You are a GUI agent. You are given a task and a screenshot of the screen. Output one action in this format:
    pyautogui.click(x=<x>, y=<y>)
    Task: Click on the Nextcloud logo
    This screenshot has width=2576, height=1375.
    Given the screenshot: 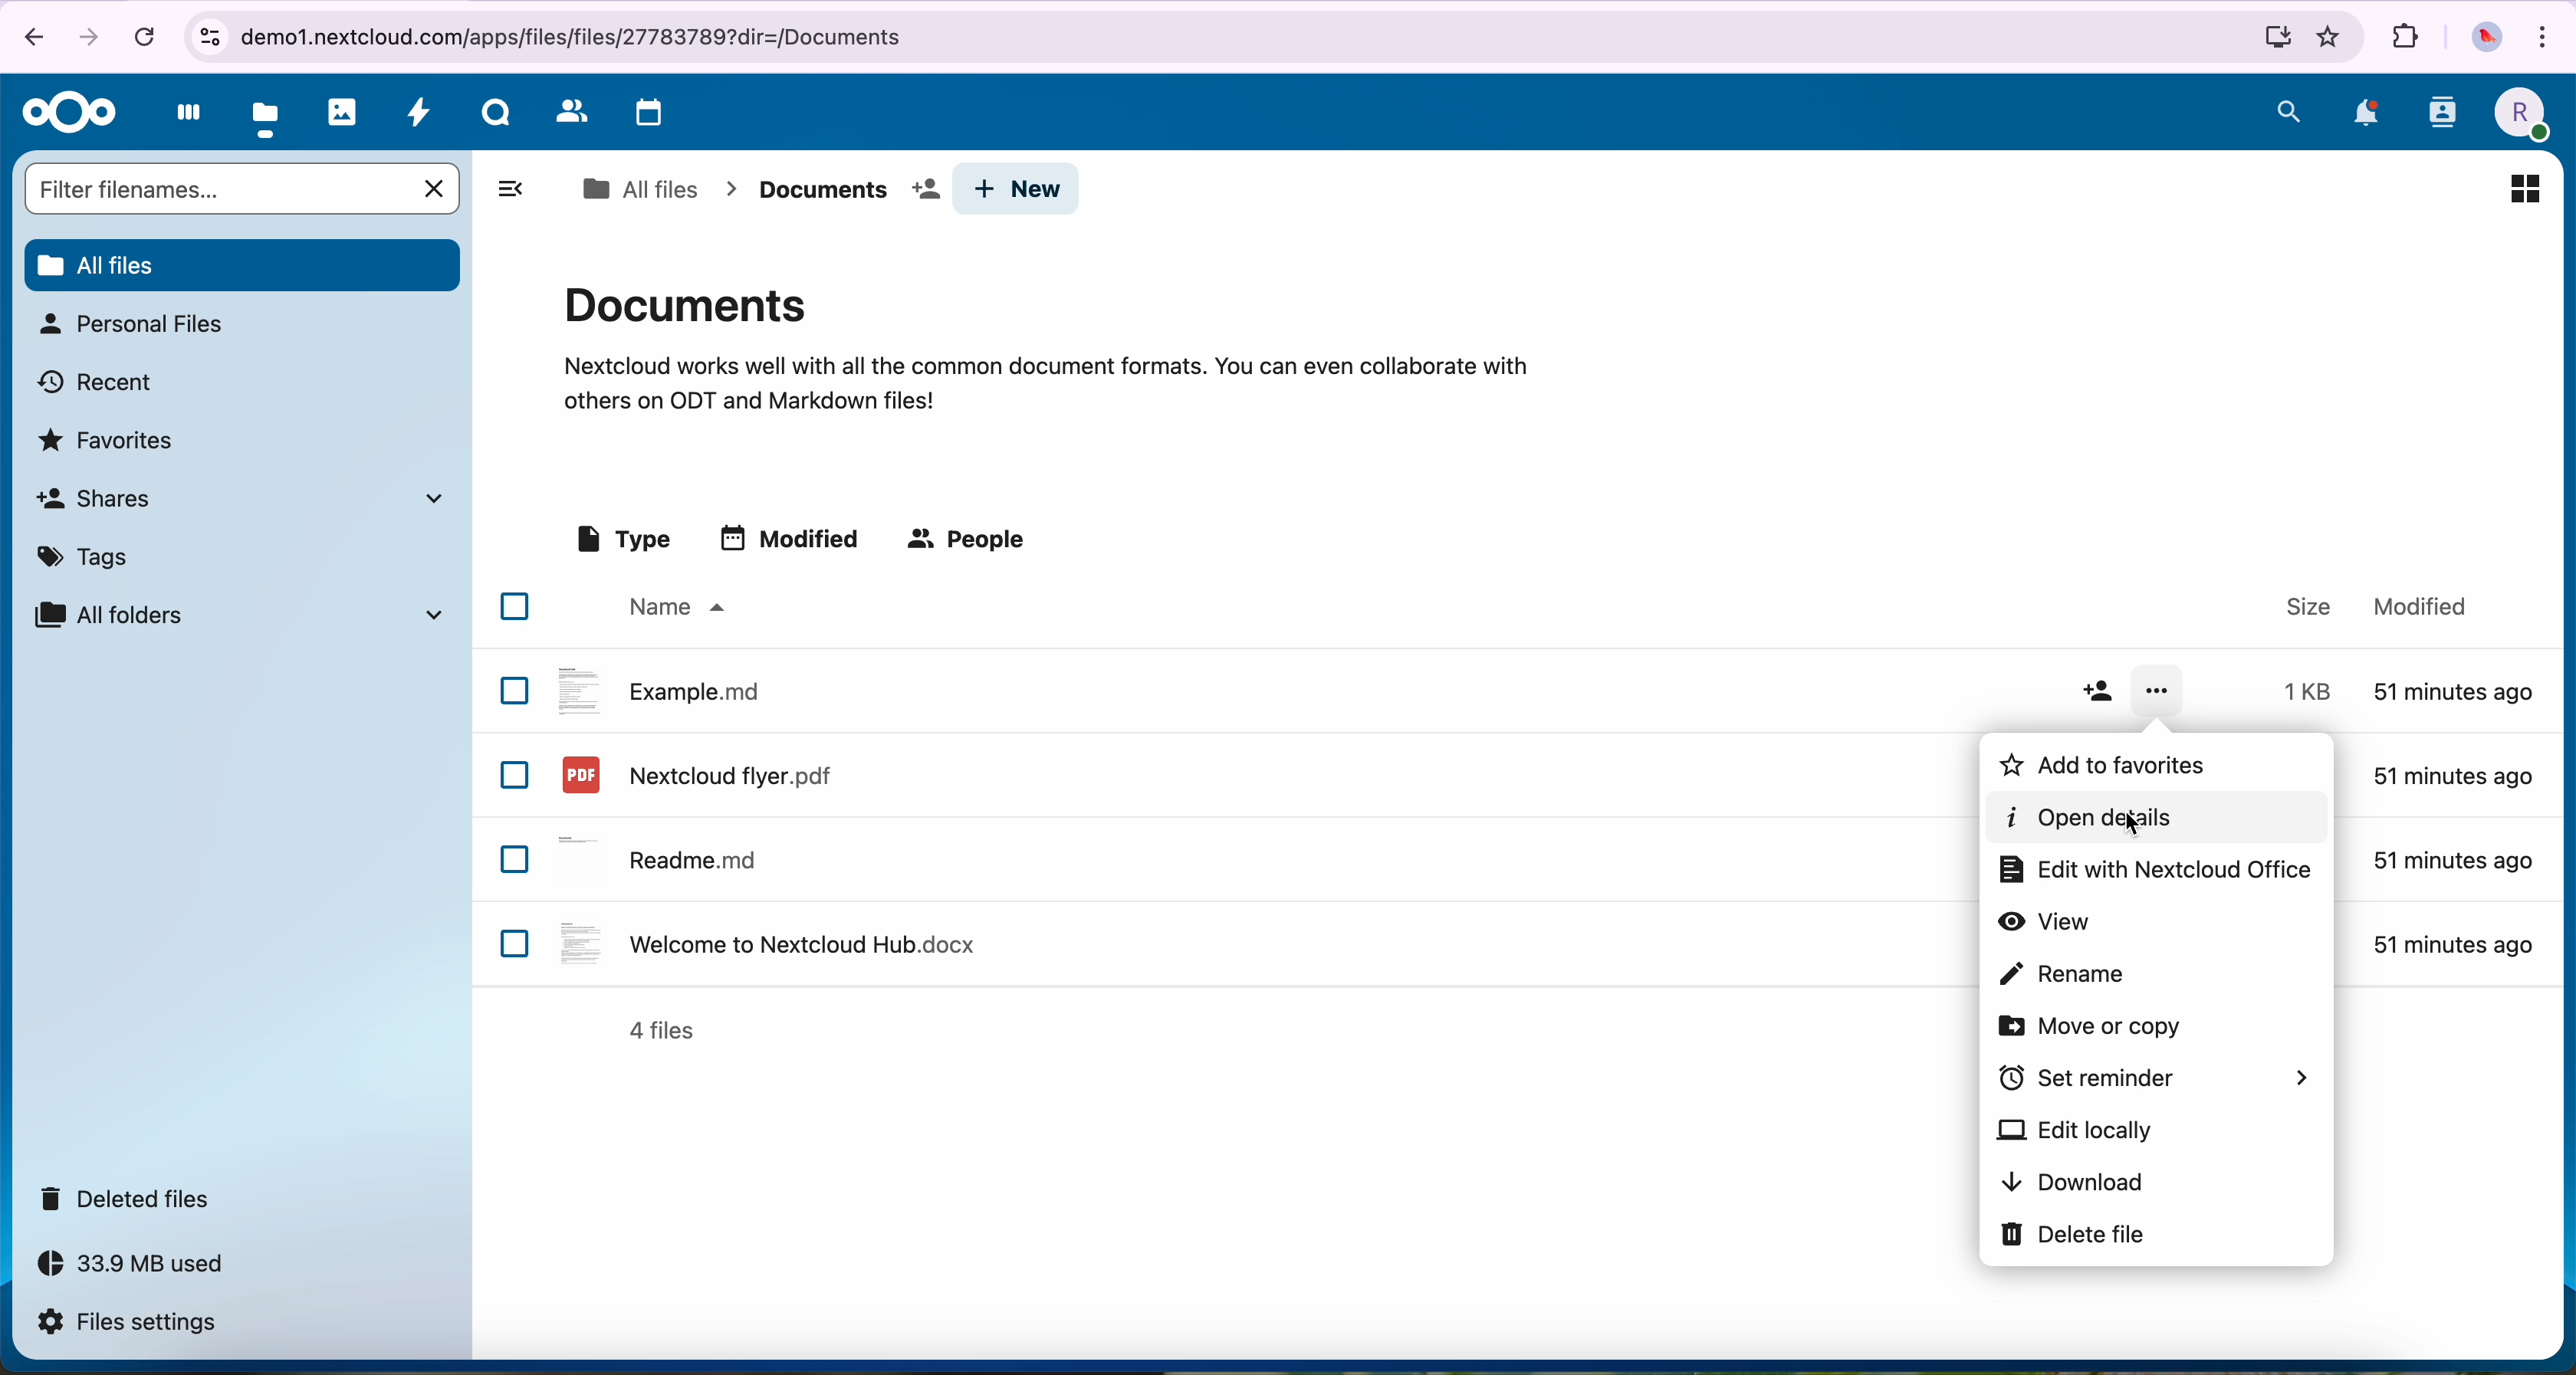 What is the action you would take?
    pyautogui.click(x=63, y=112)
    